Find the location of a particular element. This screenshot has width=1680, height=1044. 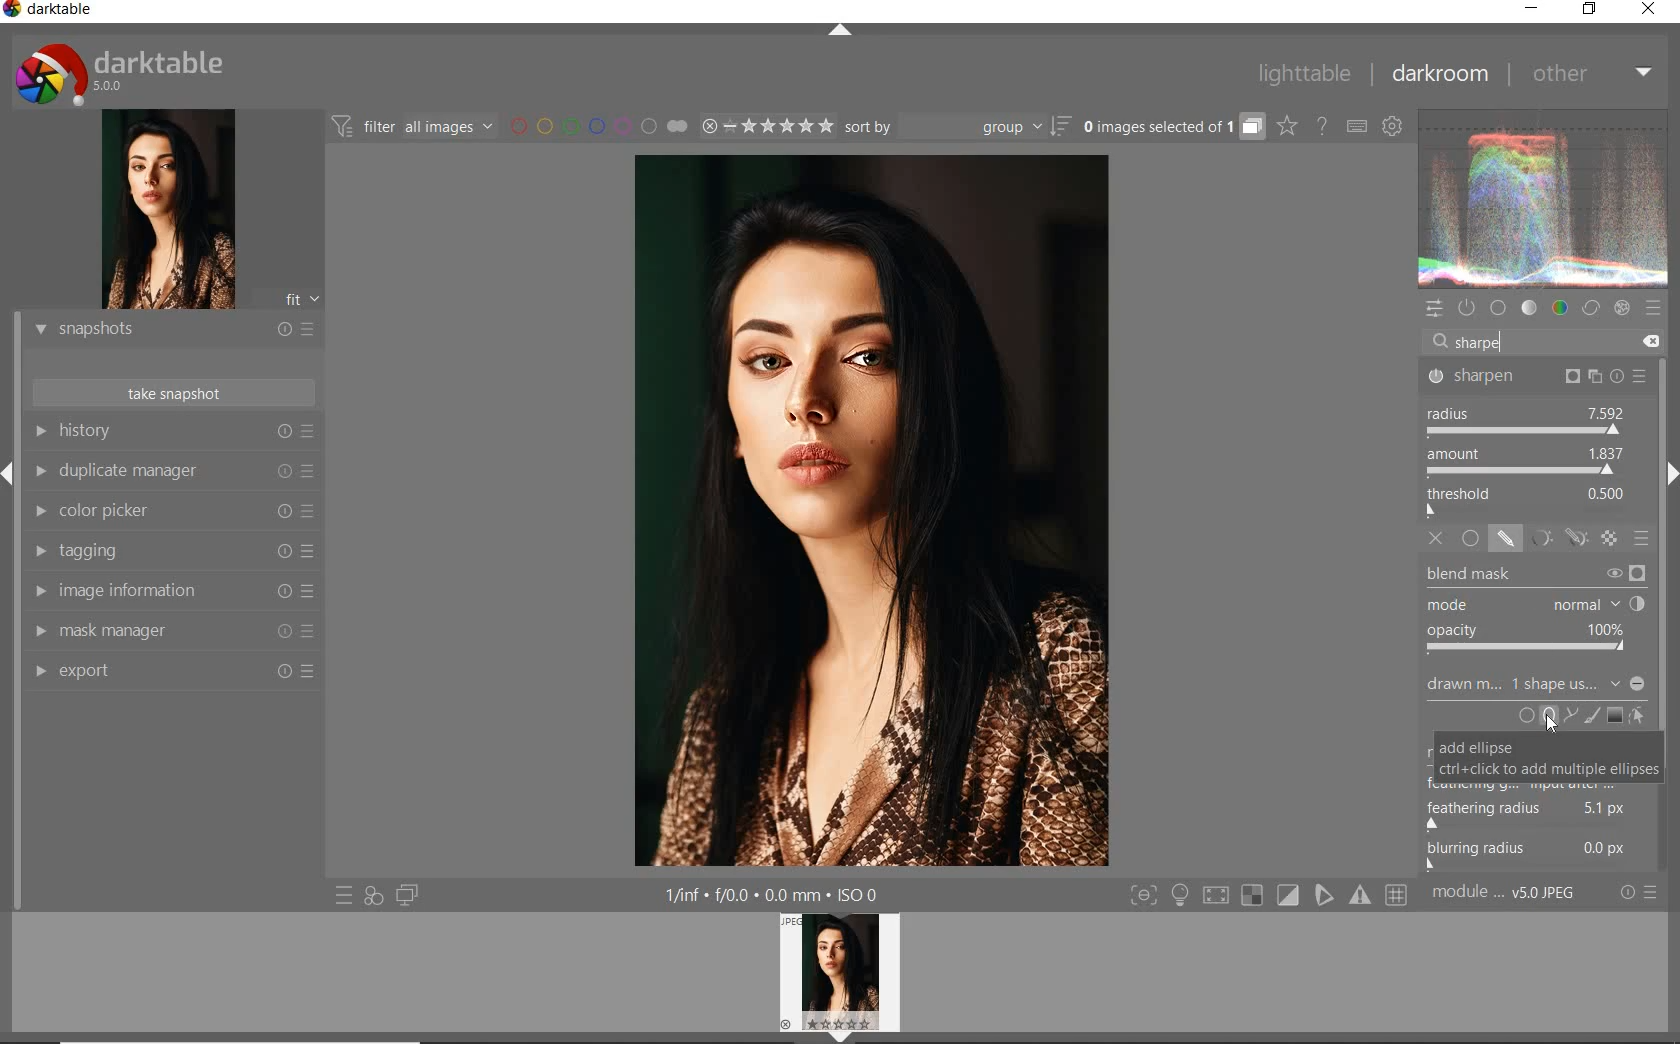

ADD PATH is located at coordinates (1568, 714).